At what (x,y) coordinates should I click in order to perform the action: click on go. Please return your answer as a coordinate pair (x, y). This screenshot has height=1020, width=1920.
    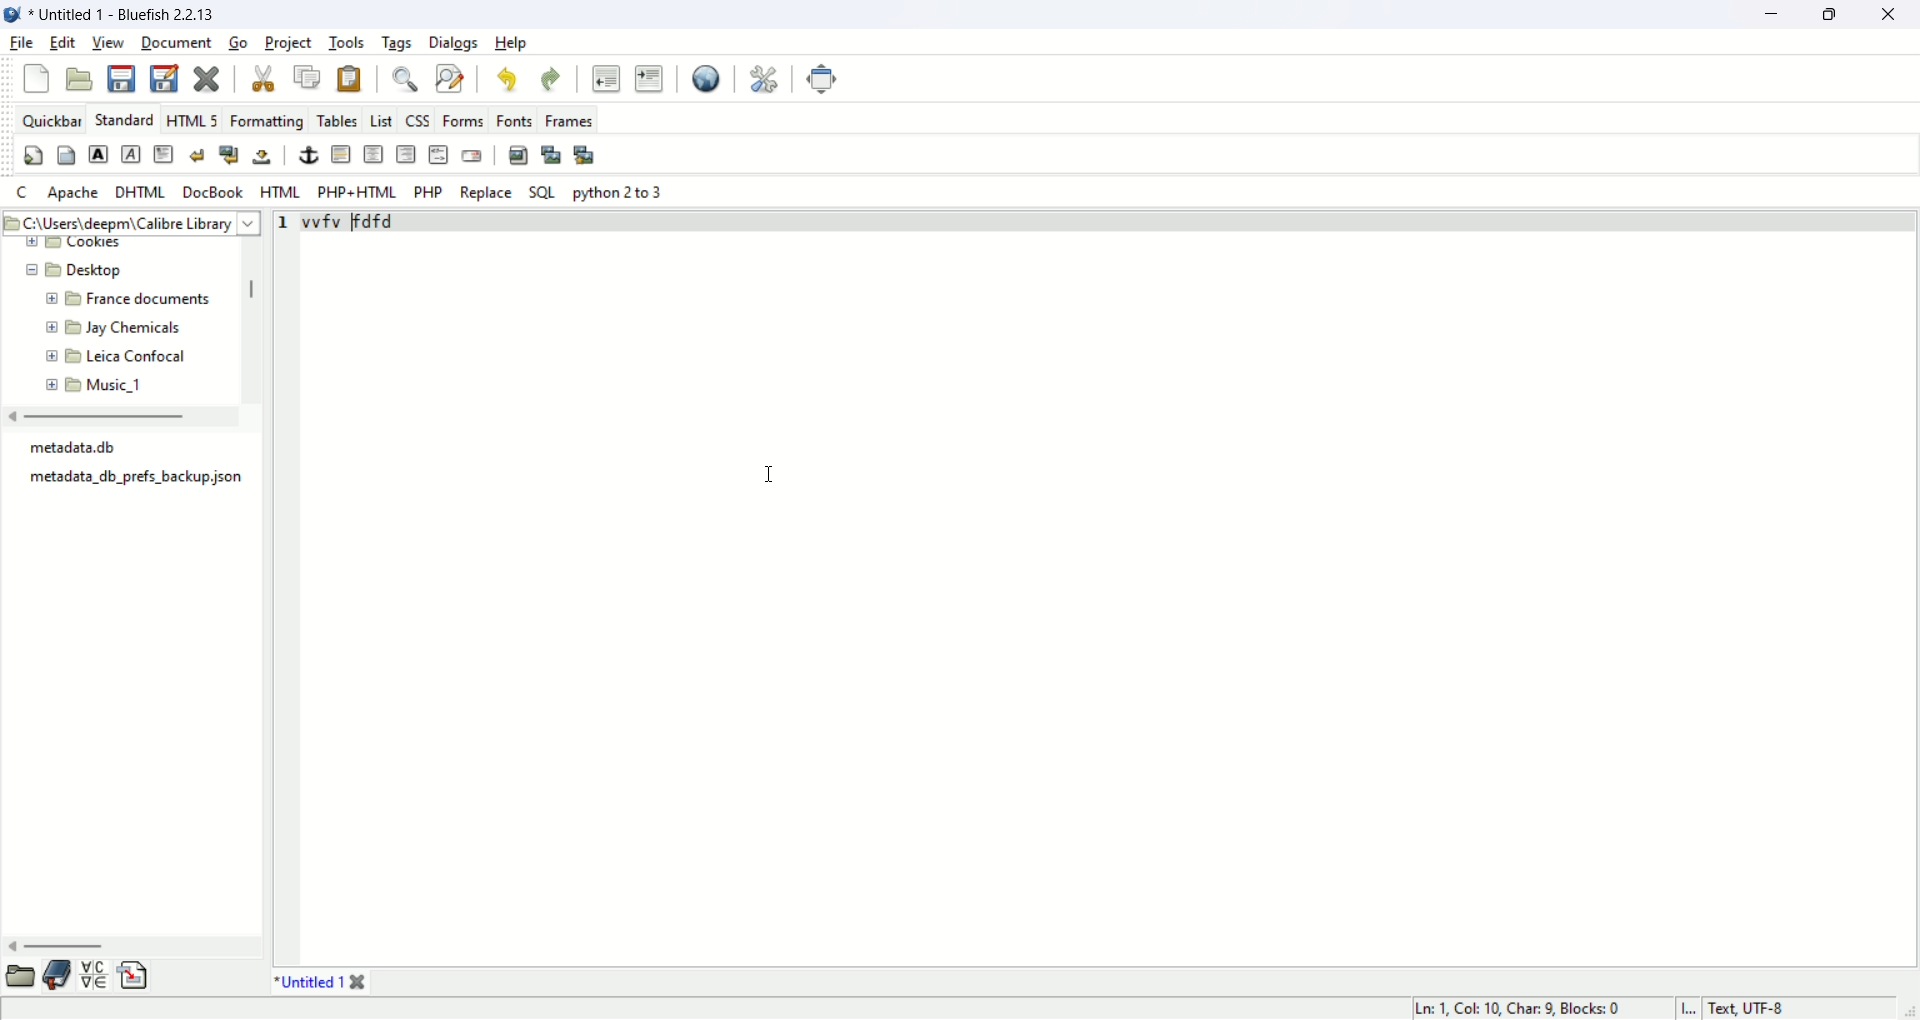
    Looking at the image, I should click on (240, 43).